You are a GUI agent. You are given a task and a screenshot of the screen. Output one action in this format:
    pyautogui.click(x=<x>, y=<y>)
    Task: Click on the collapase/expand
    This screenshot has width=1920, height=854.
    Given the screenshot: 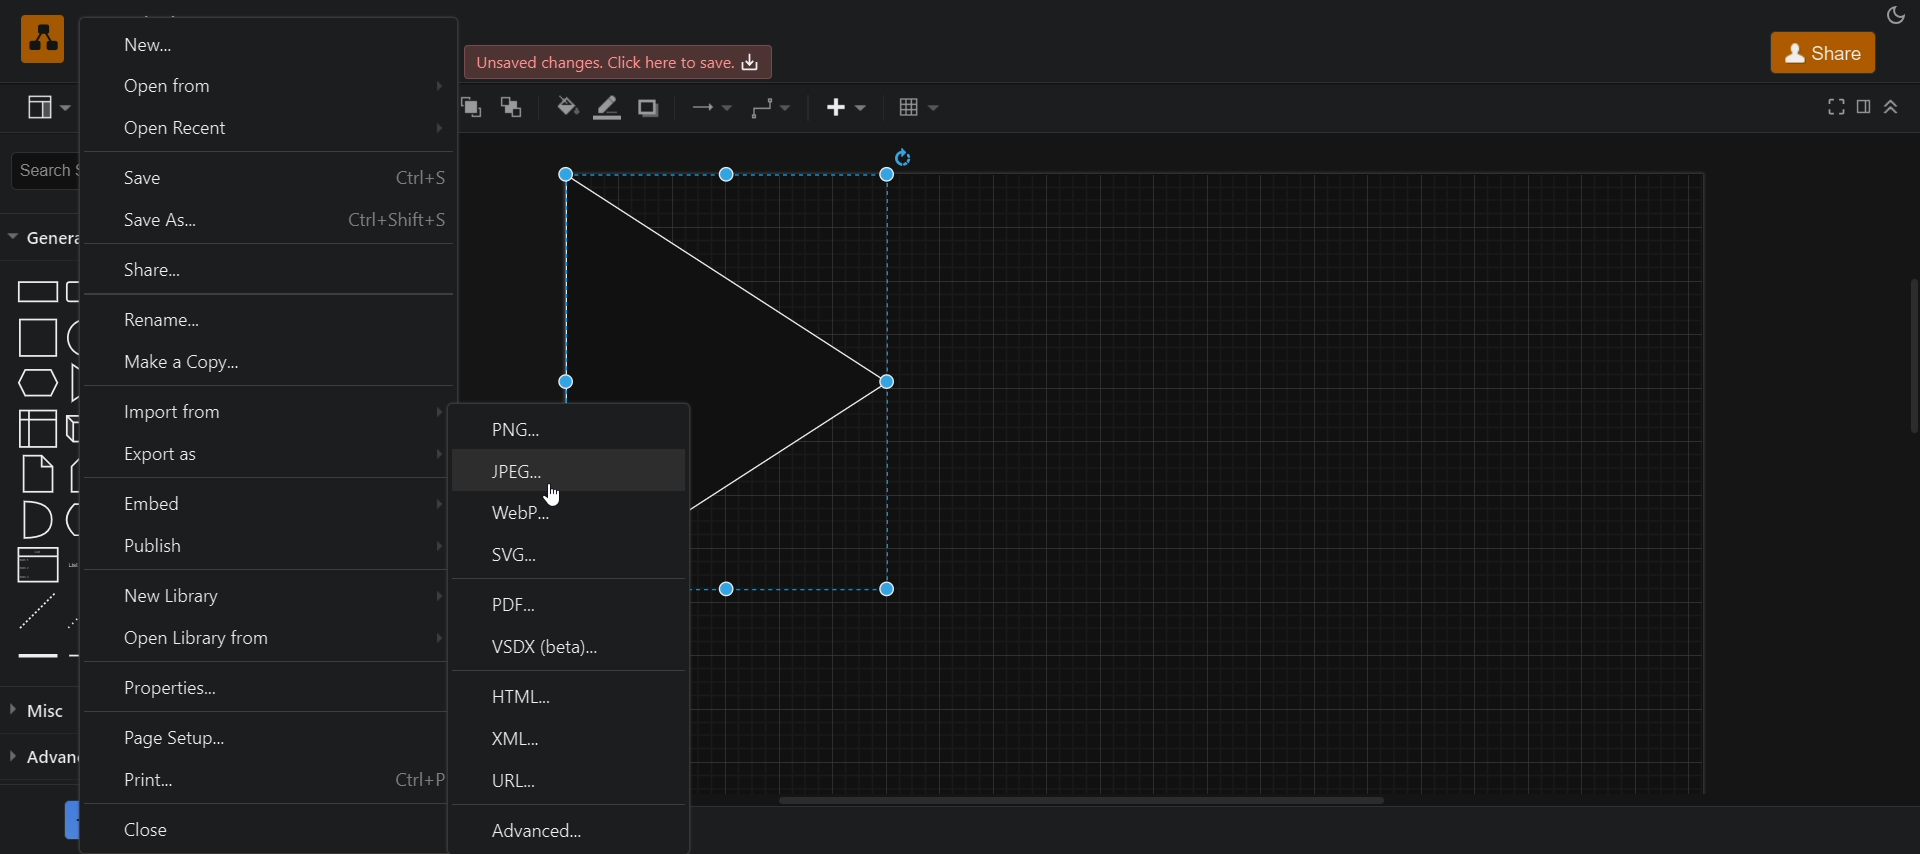 What is the action you would take?
    pyautogui.click(x=1890, y=109)
    